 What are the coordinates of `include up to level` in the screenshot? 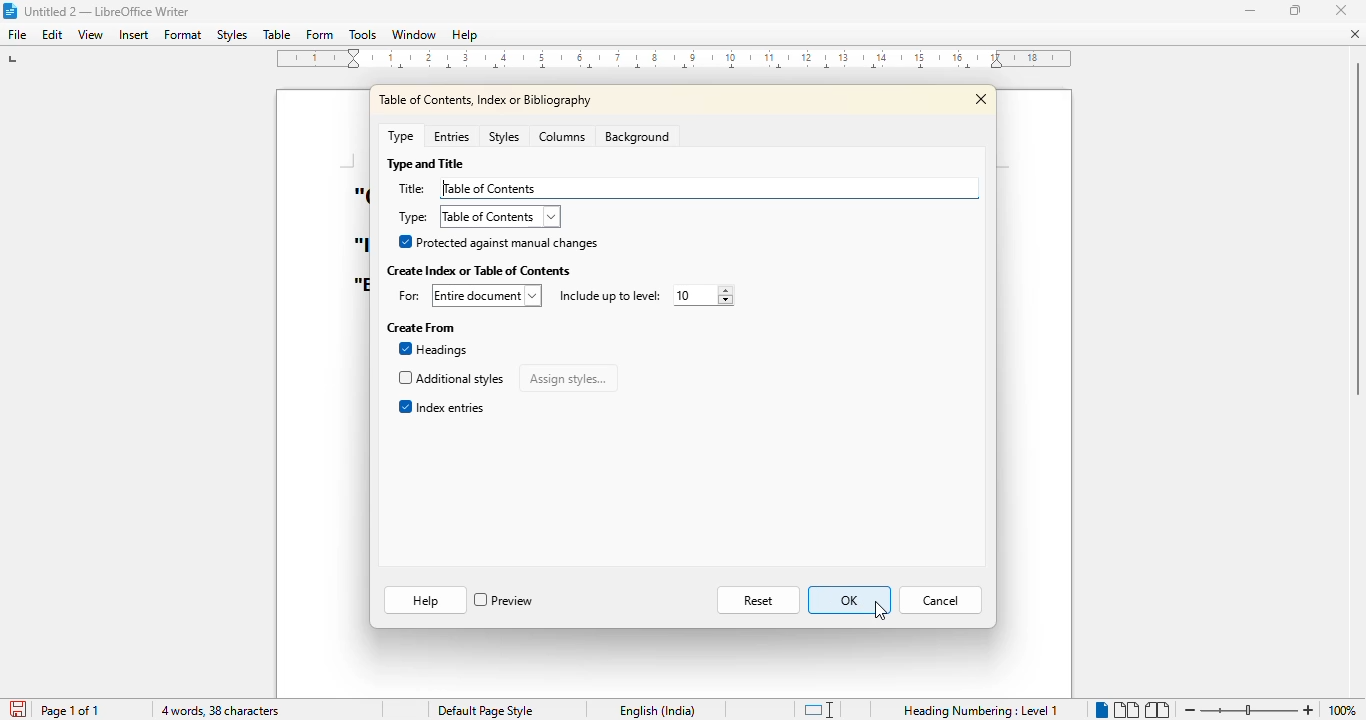 It's located at (607, 296).